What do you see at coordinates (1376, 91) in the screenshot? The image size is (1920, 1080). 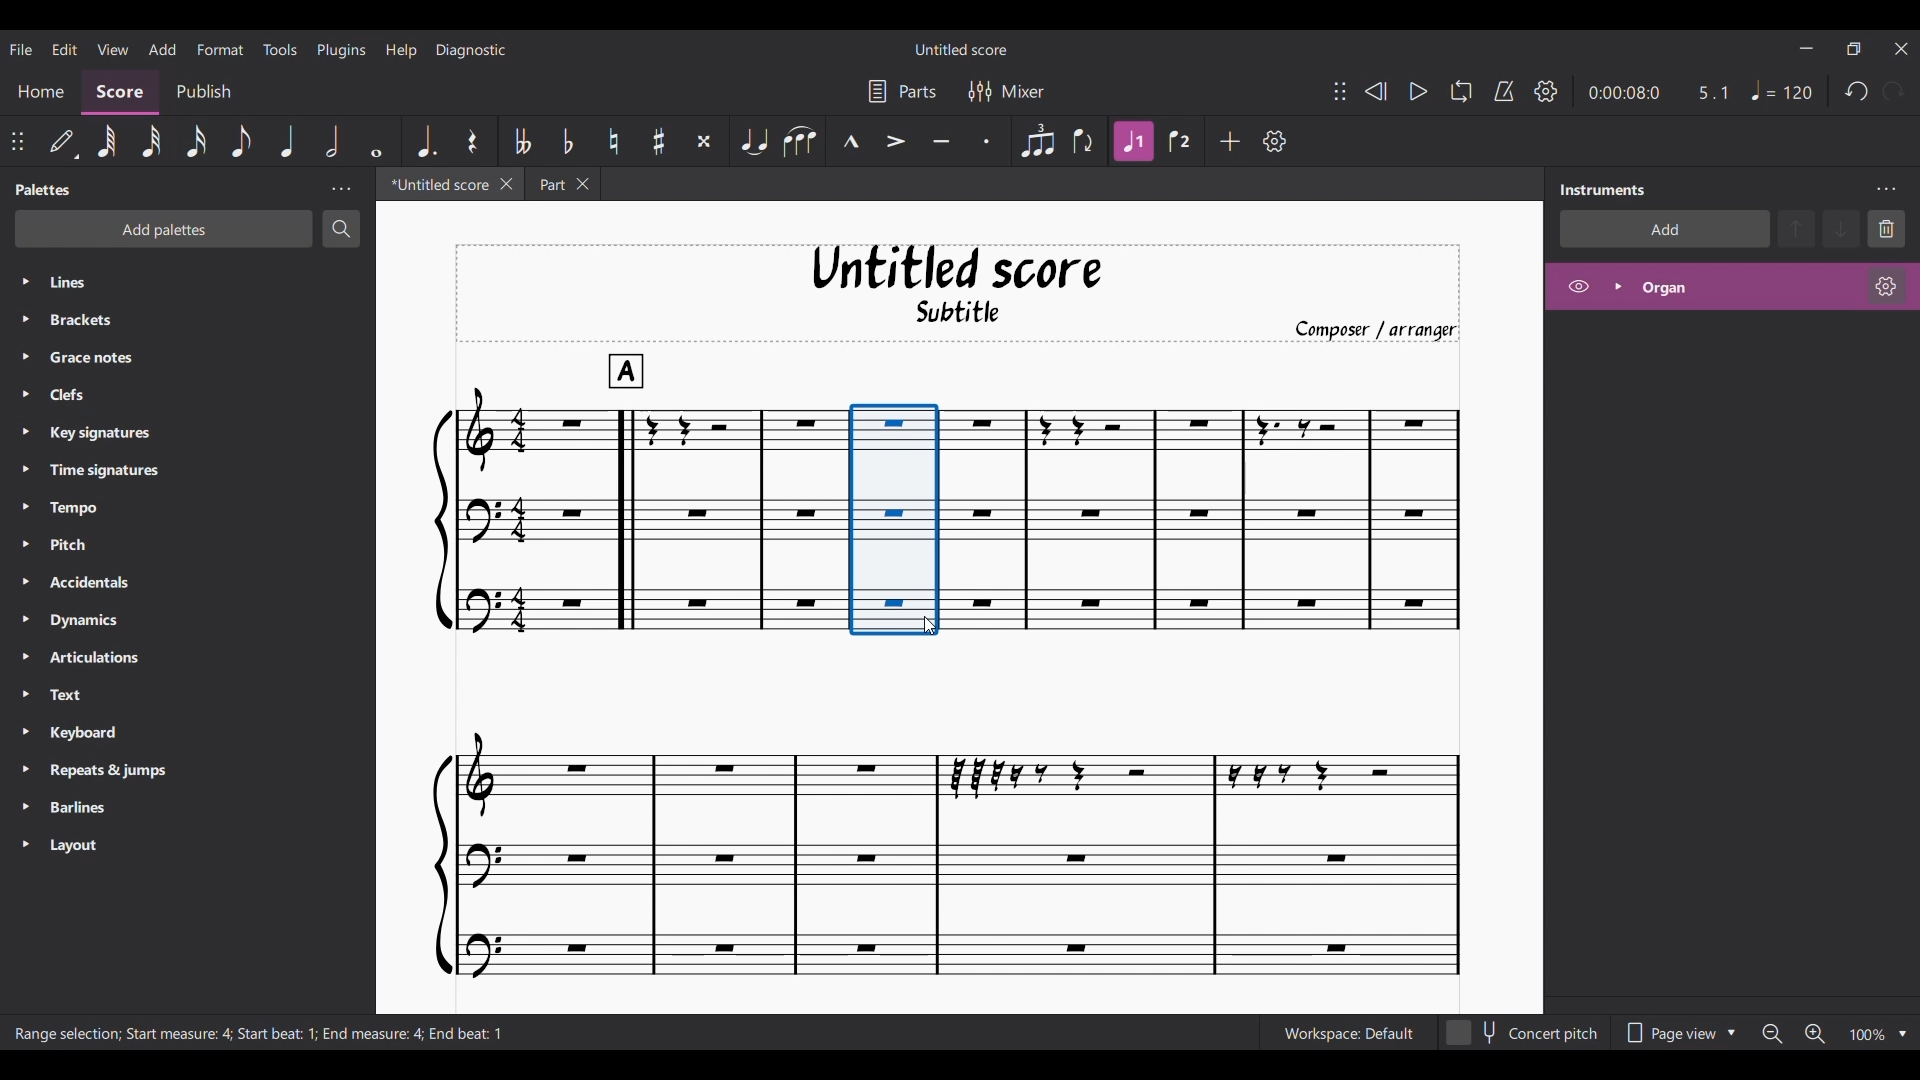 I see `Rewind` at bounding box center [1376, 91].